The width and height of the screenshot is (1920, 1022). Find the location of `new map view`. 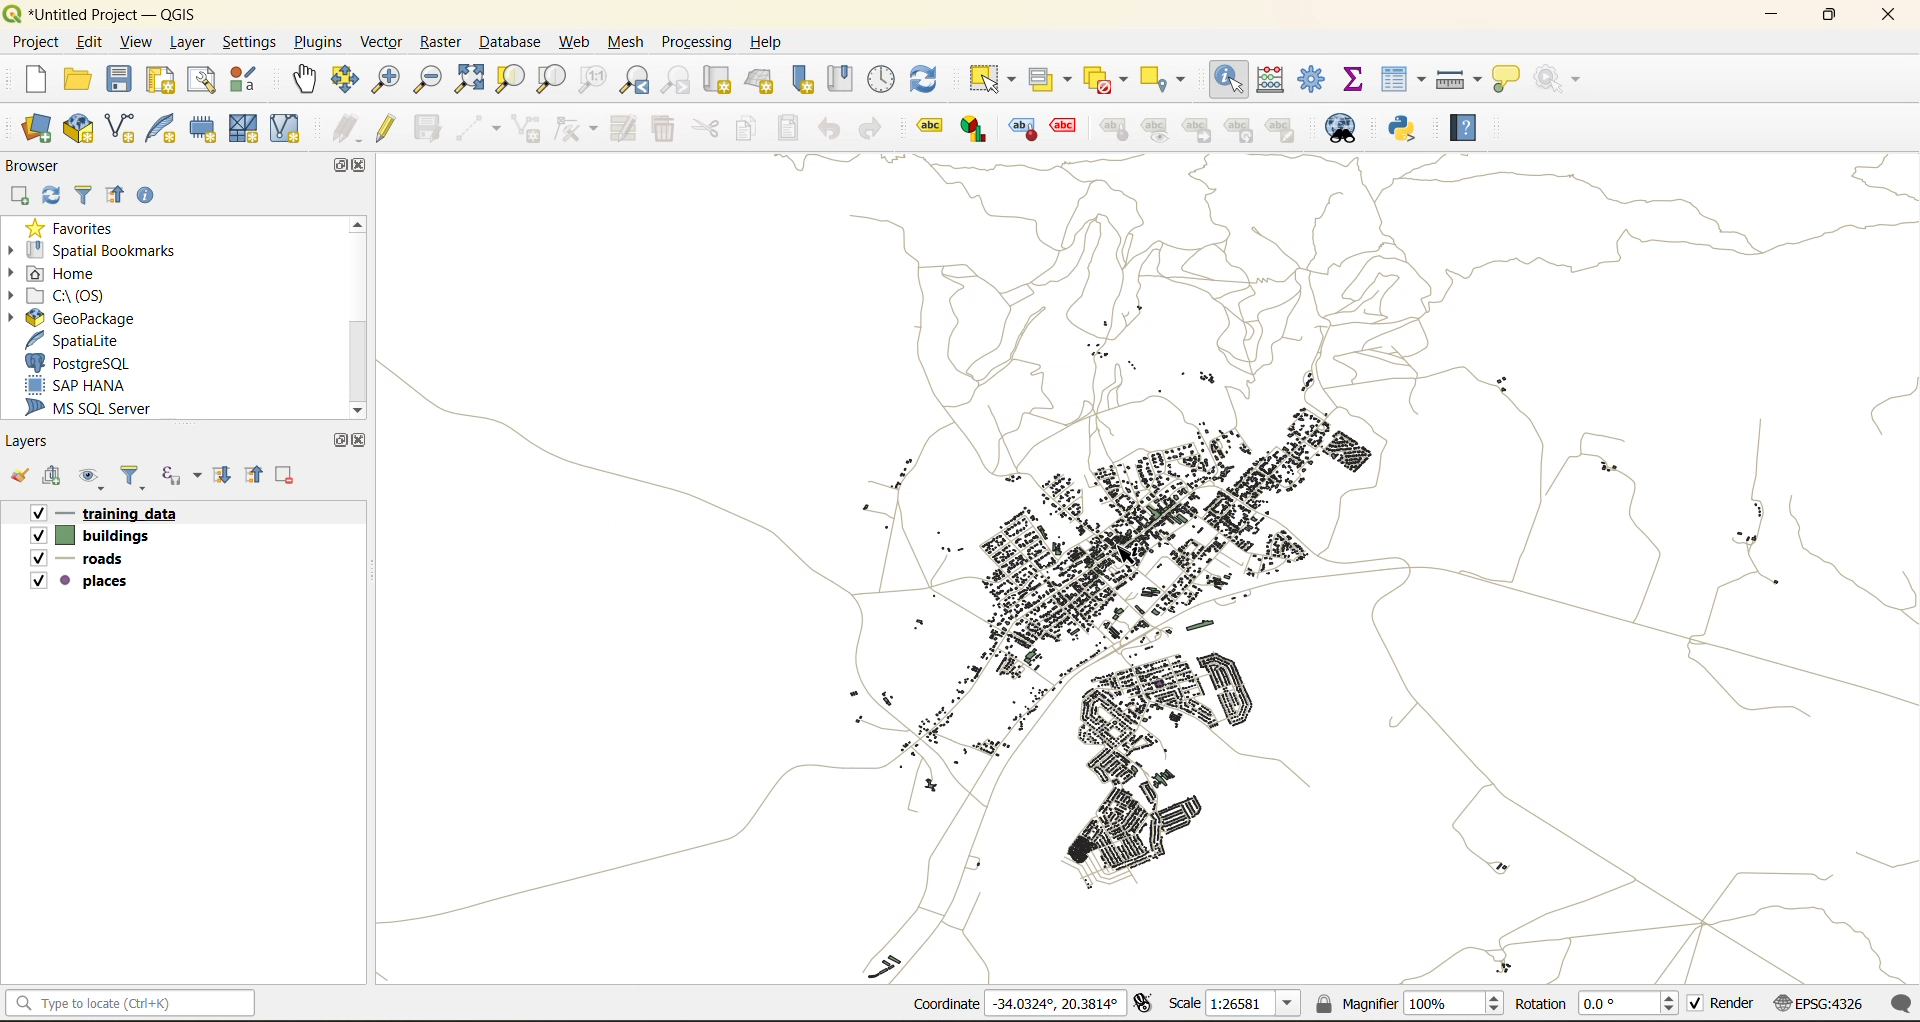

new map view is located at coordinates (718, 83).